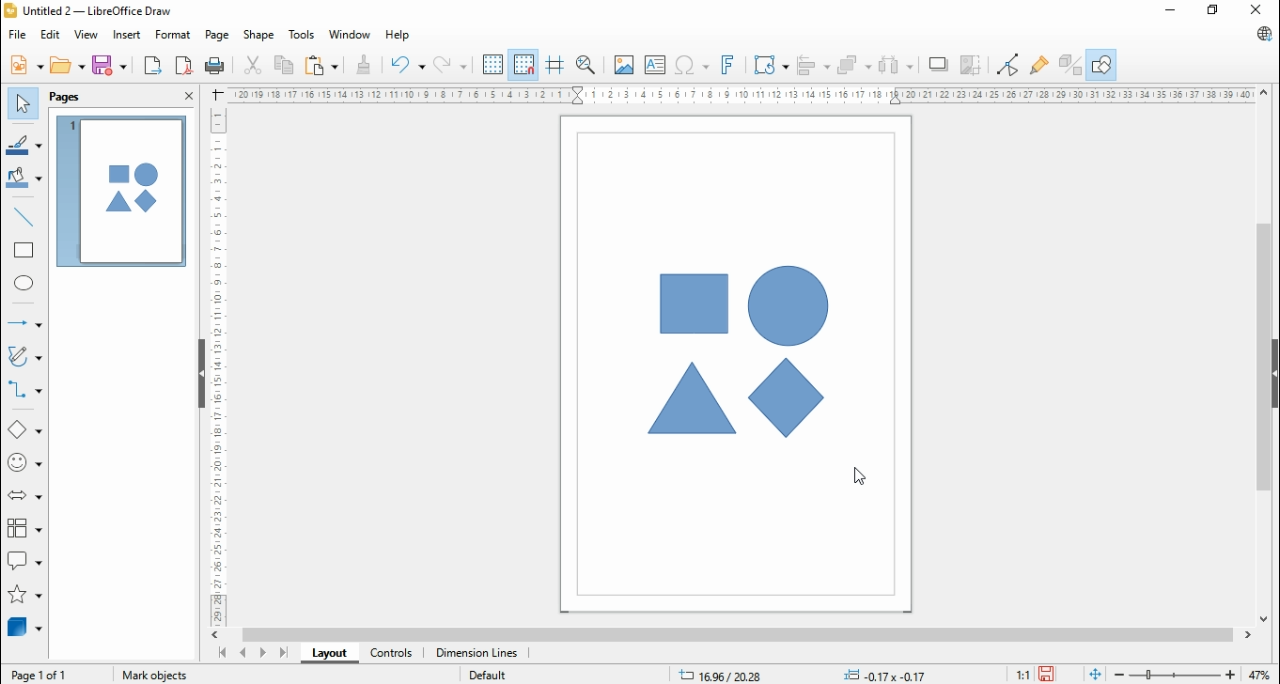  What do you see at coordinates (26, 594) in the screenshot?
I see `stars and banners` at bounding box center [26, 594].